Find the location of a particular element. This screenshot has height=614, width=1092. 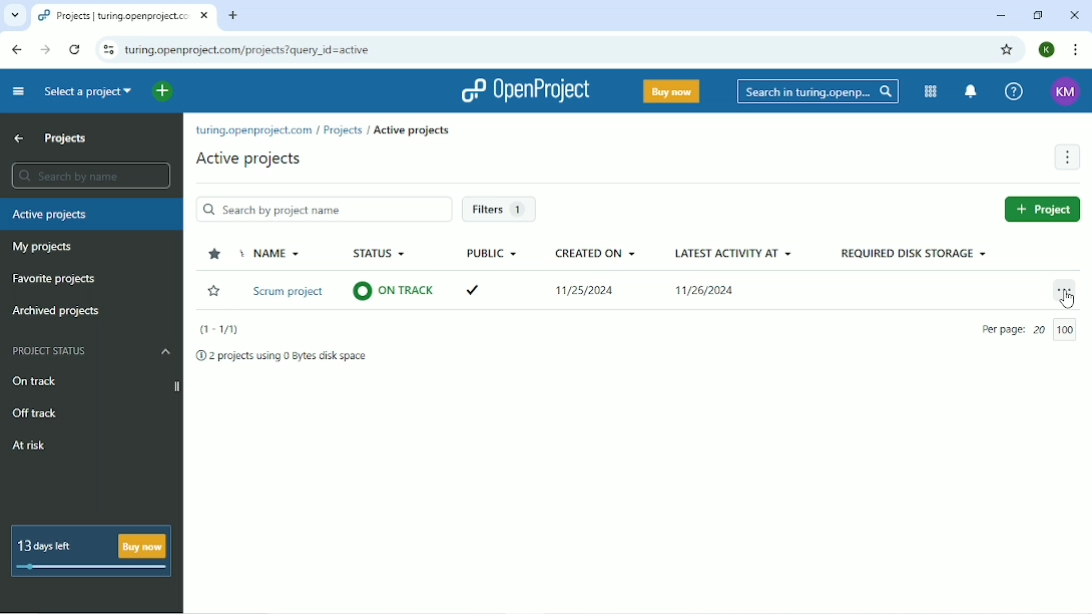

Off track is located at coordinates (35, 411).